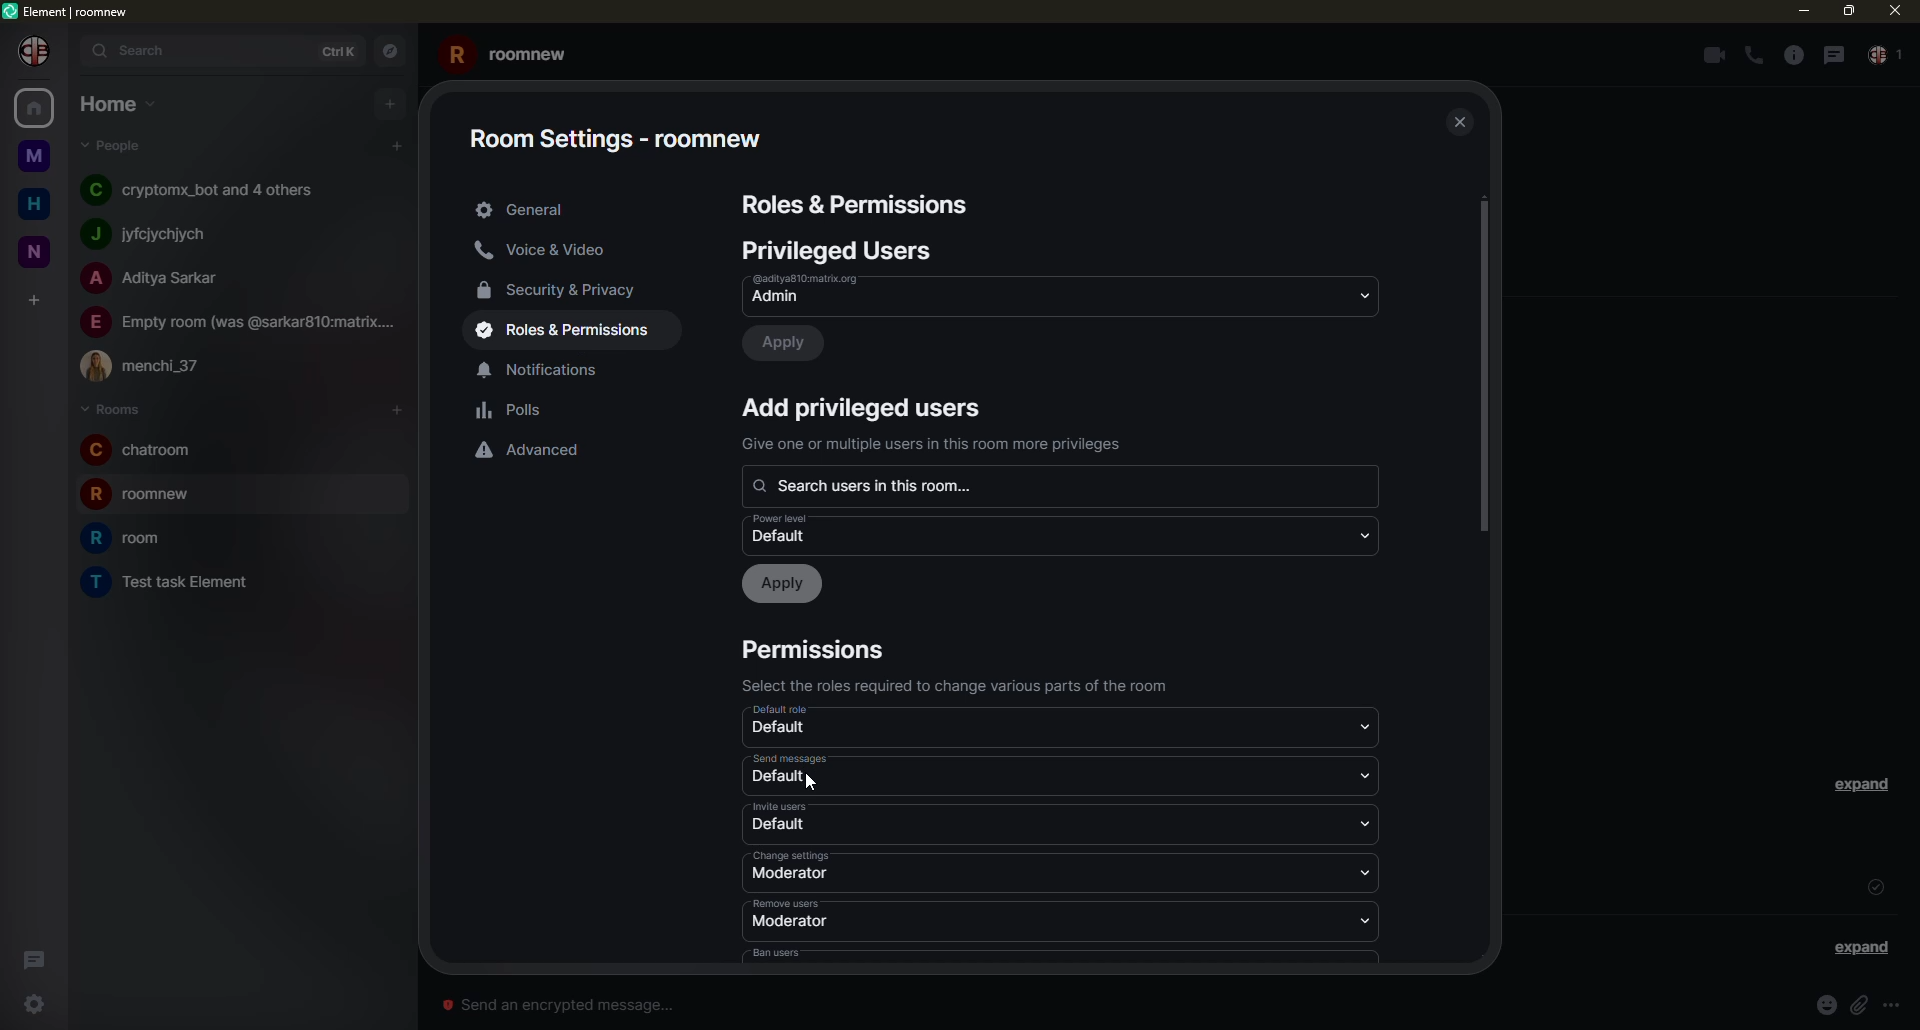 Image resolution: width=1920 pixels, height=1030 pixels. I want to click on moderator, so click(790, 922).